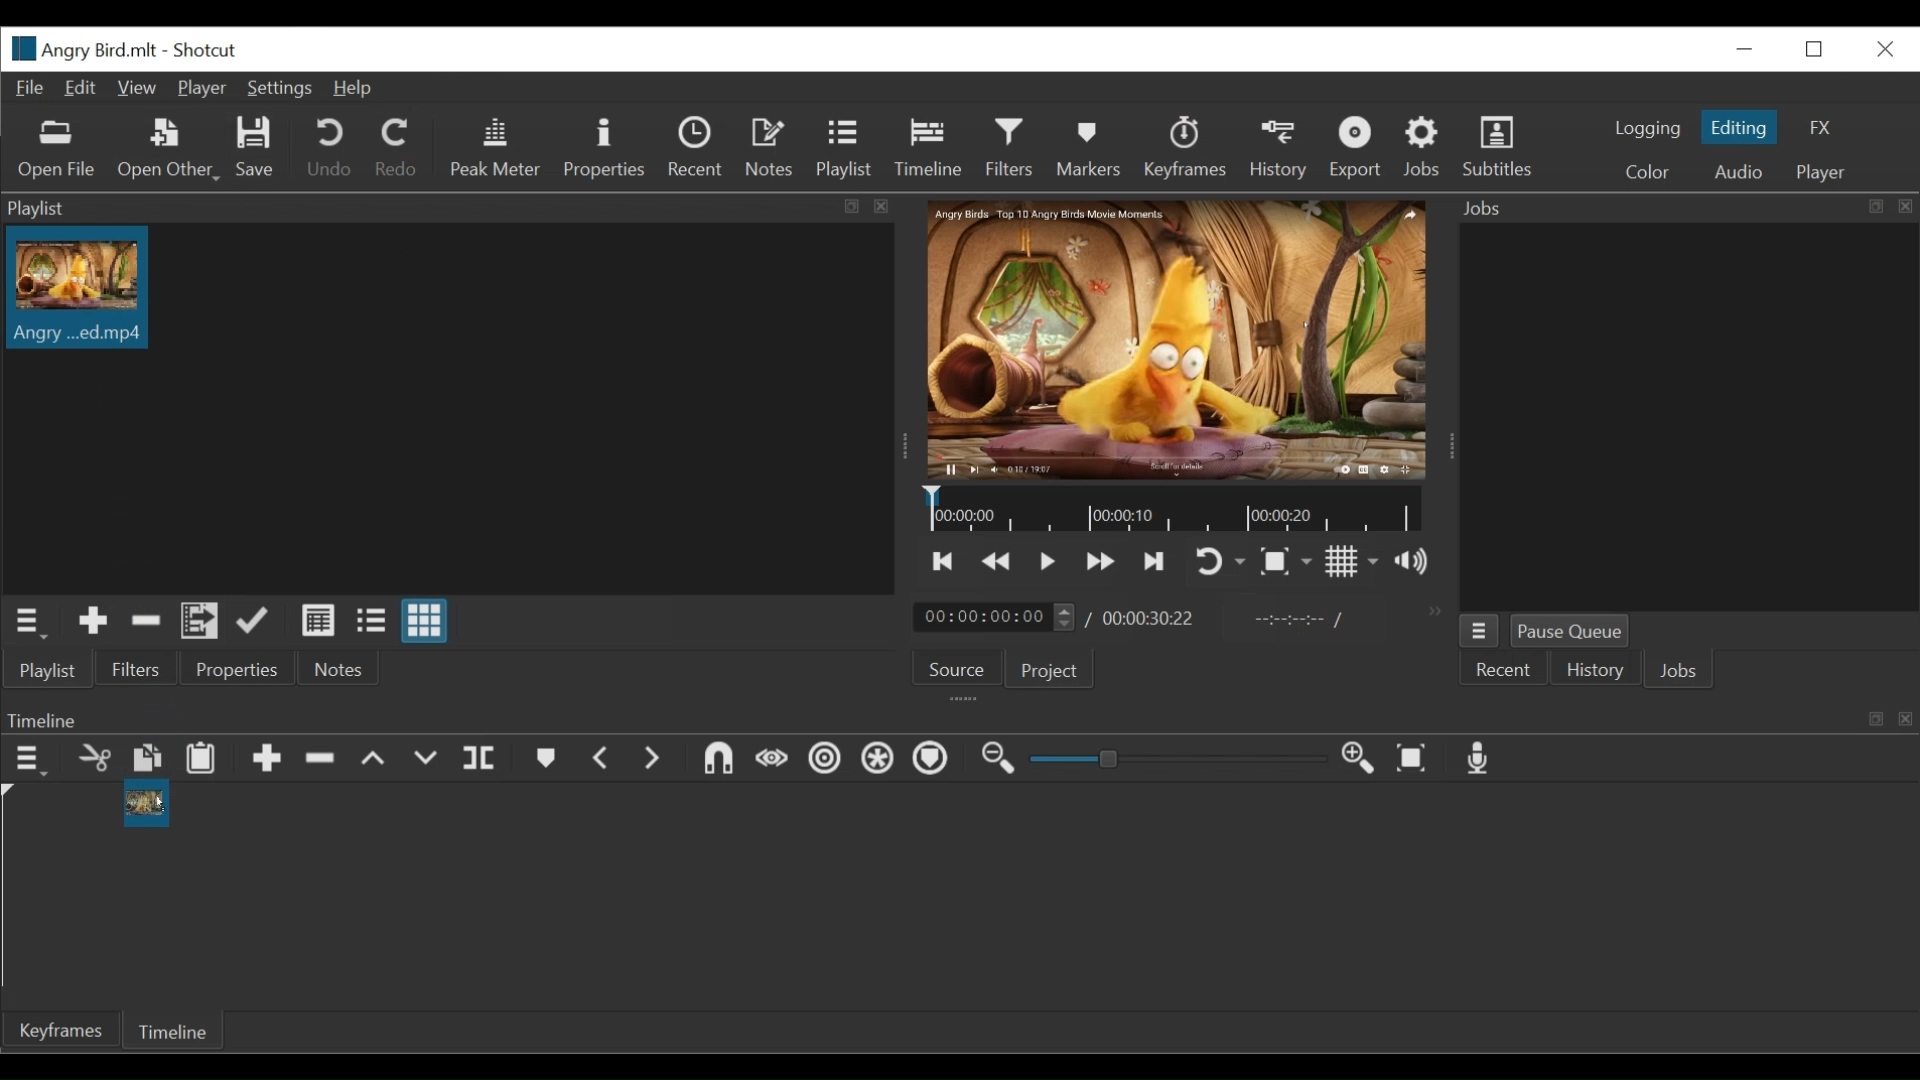 The width and height of the screenshot is (1920, 1080). What do you see at coordinates (961, 667) in the screenshot?
I see `Source` at bounding box center [961, 667].